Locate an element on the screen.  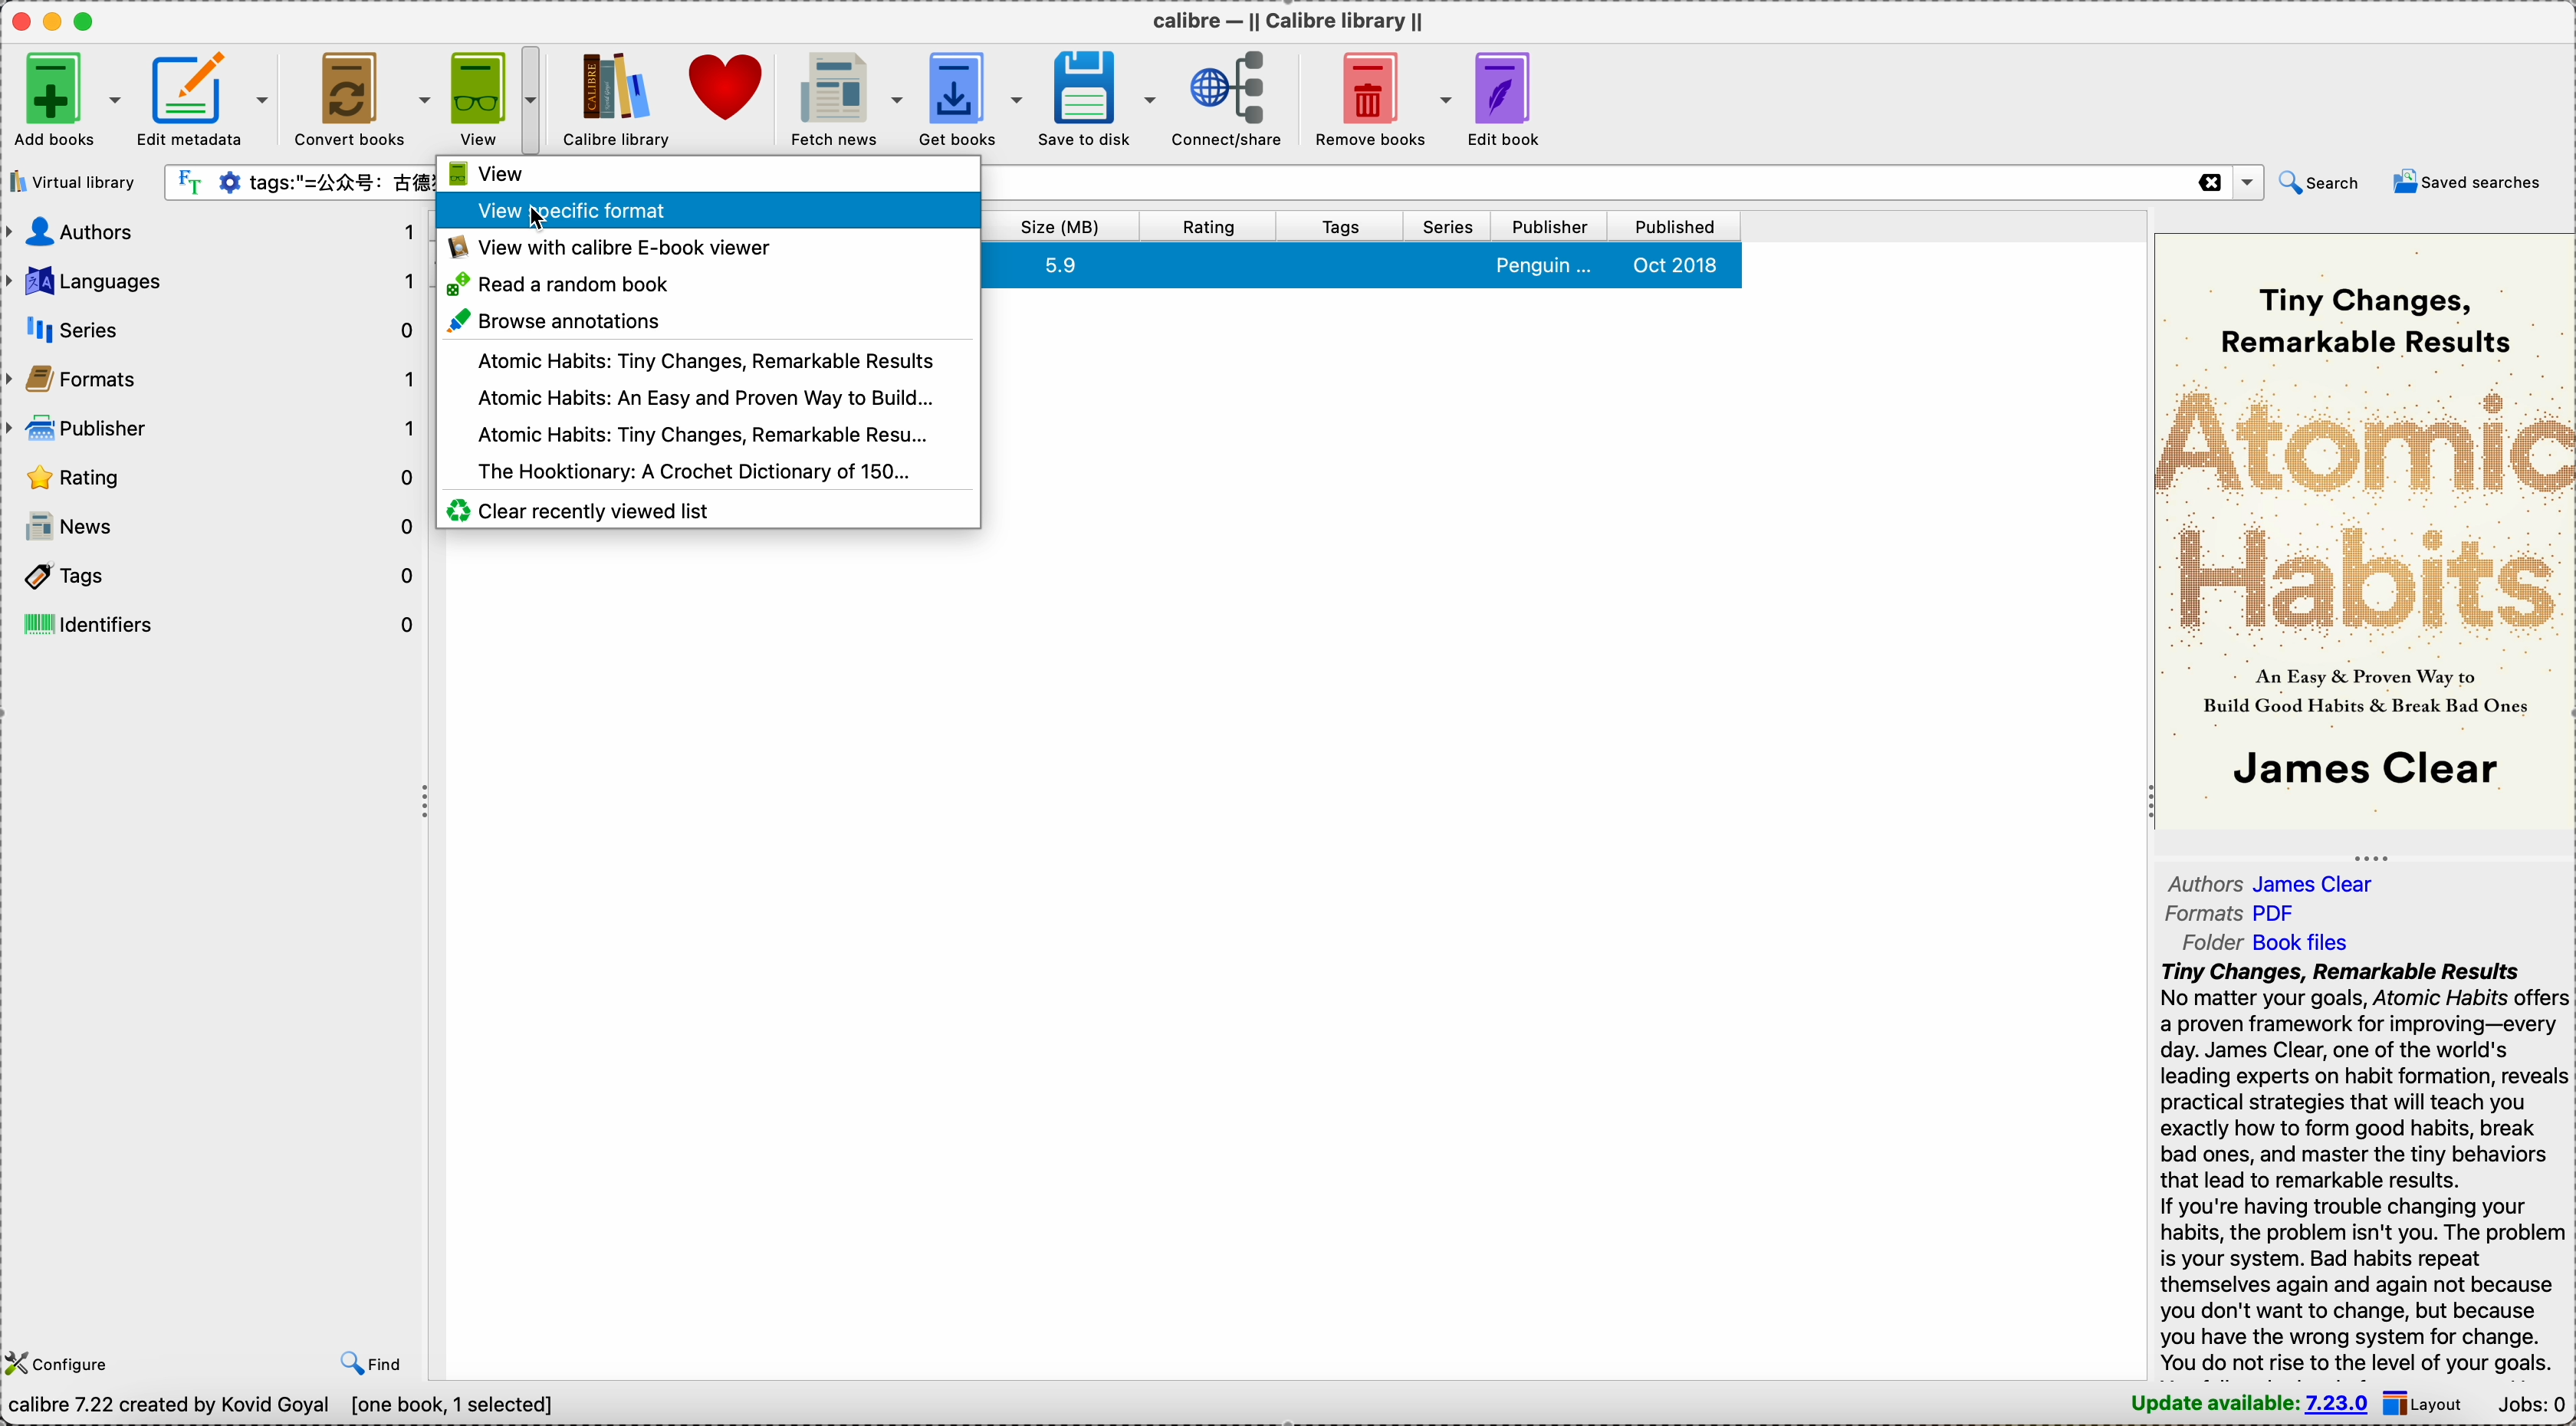
clear recently viewed list is located at coordinates (580, 510).